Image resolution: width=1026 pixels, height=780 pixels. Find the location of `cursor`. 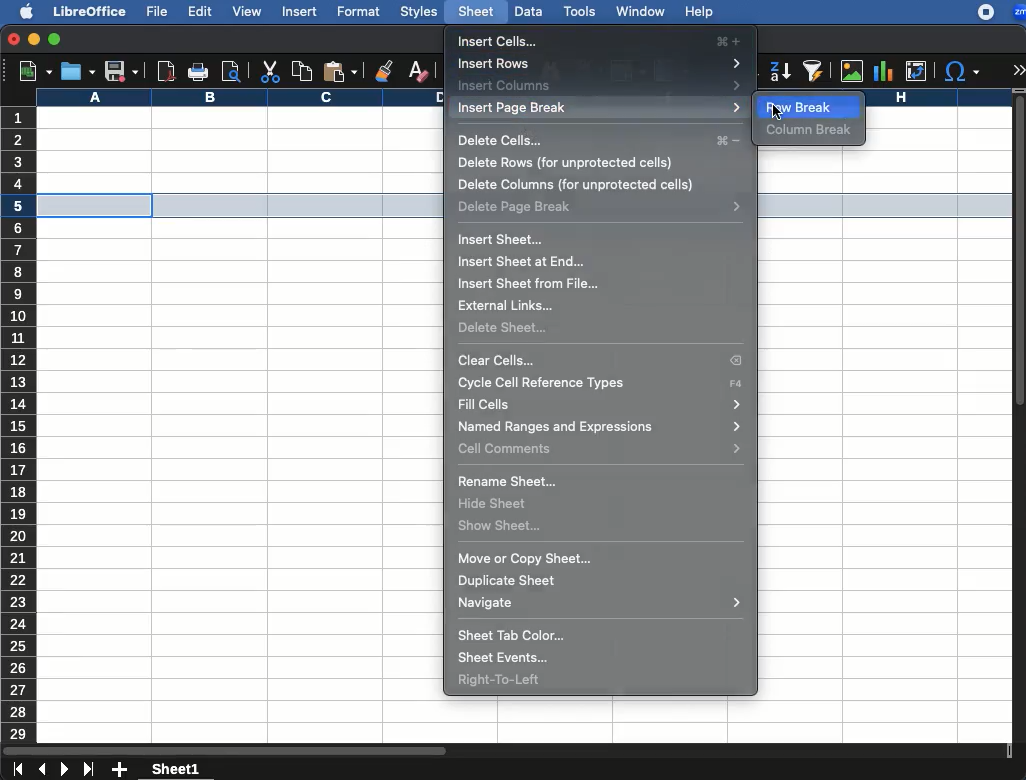

cursor is located at coordinates (777, 115).